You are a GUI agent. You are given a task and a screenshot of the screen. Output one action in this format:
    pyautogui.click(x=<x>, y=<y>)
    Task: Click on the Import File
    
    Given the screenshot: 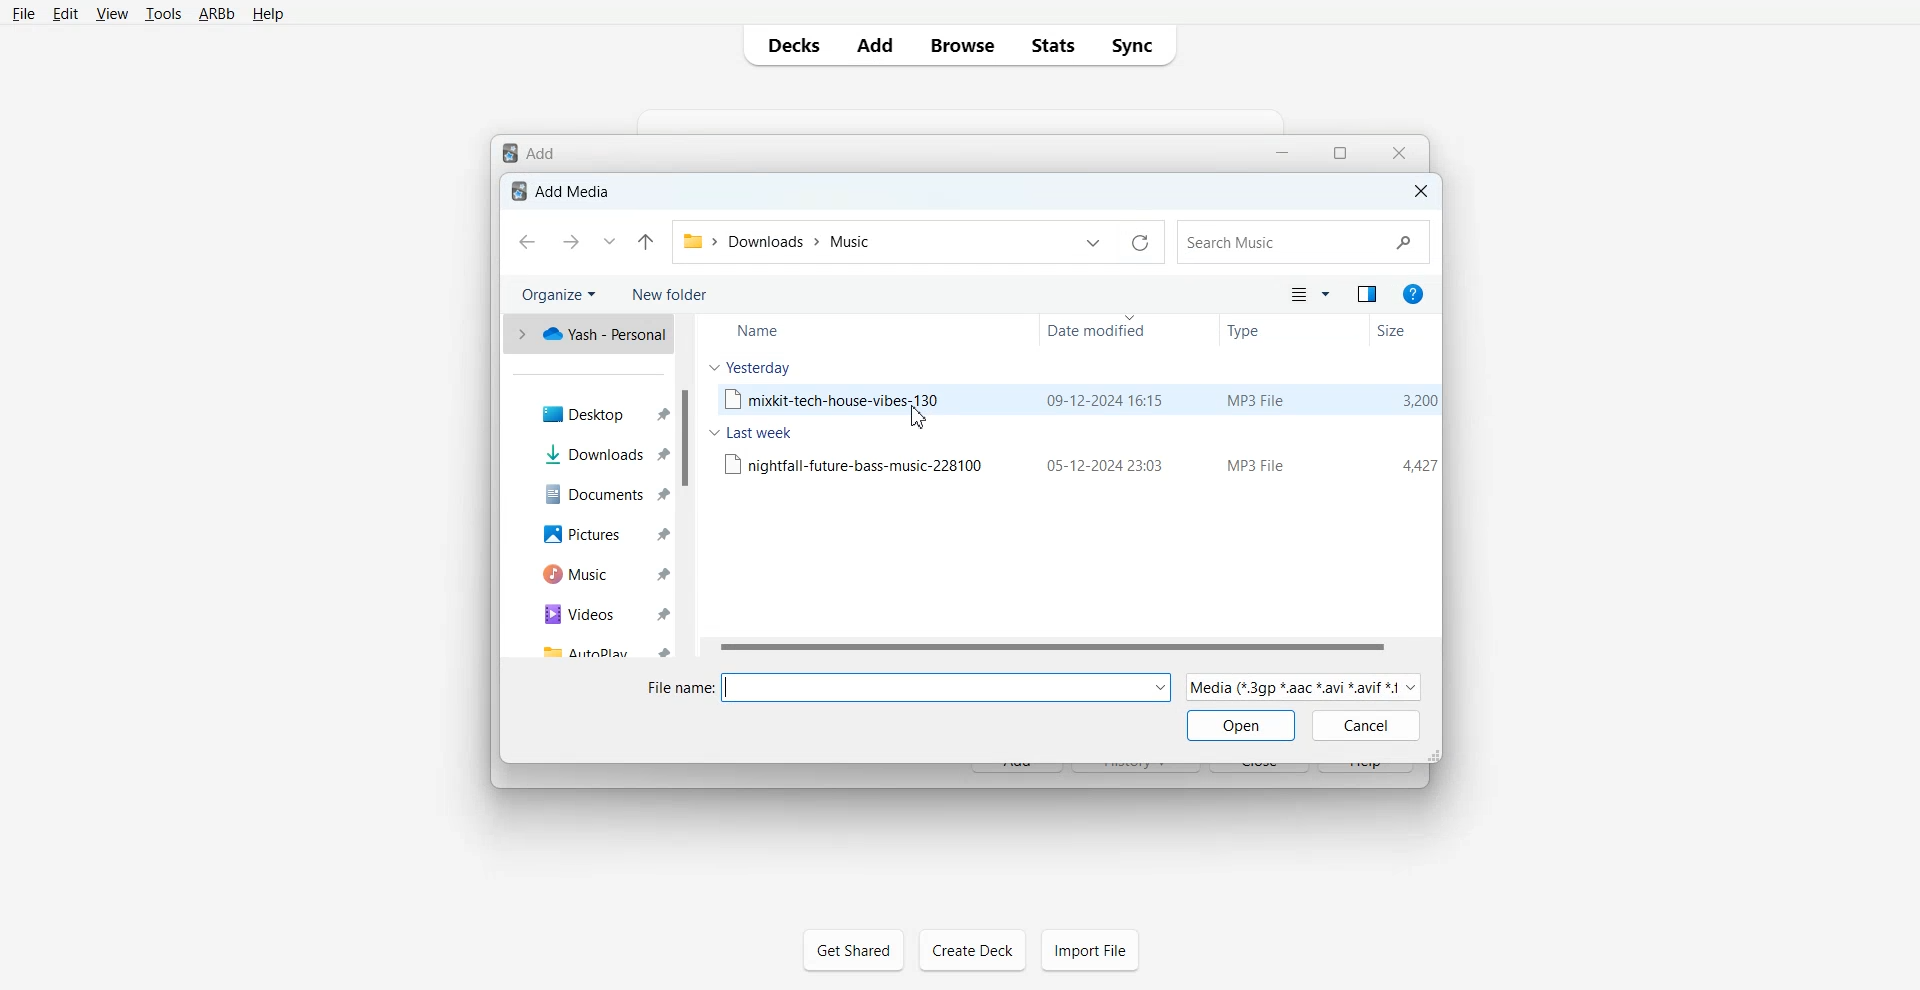 What is the action you would take?
    pyautogui.click(x=1090, y=949)
    